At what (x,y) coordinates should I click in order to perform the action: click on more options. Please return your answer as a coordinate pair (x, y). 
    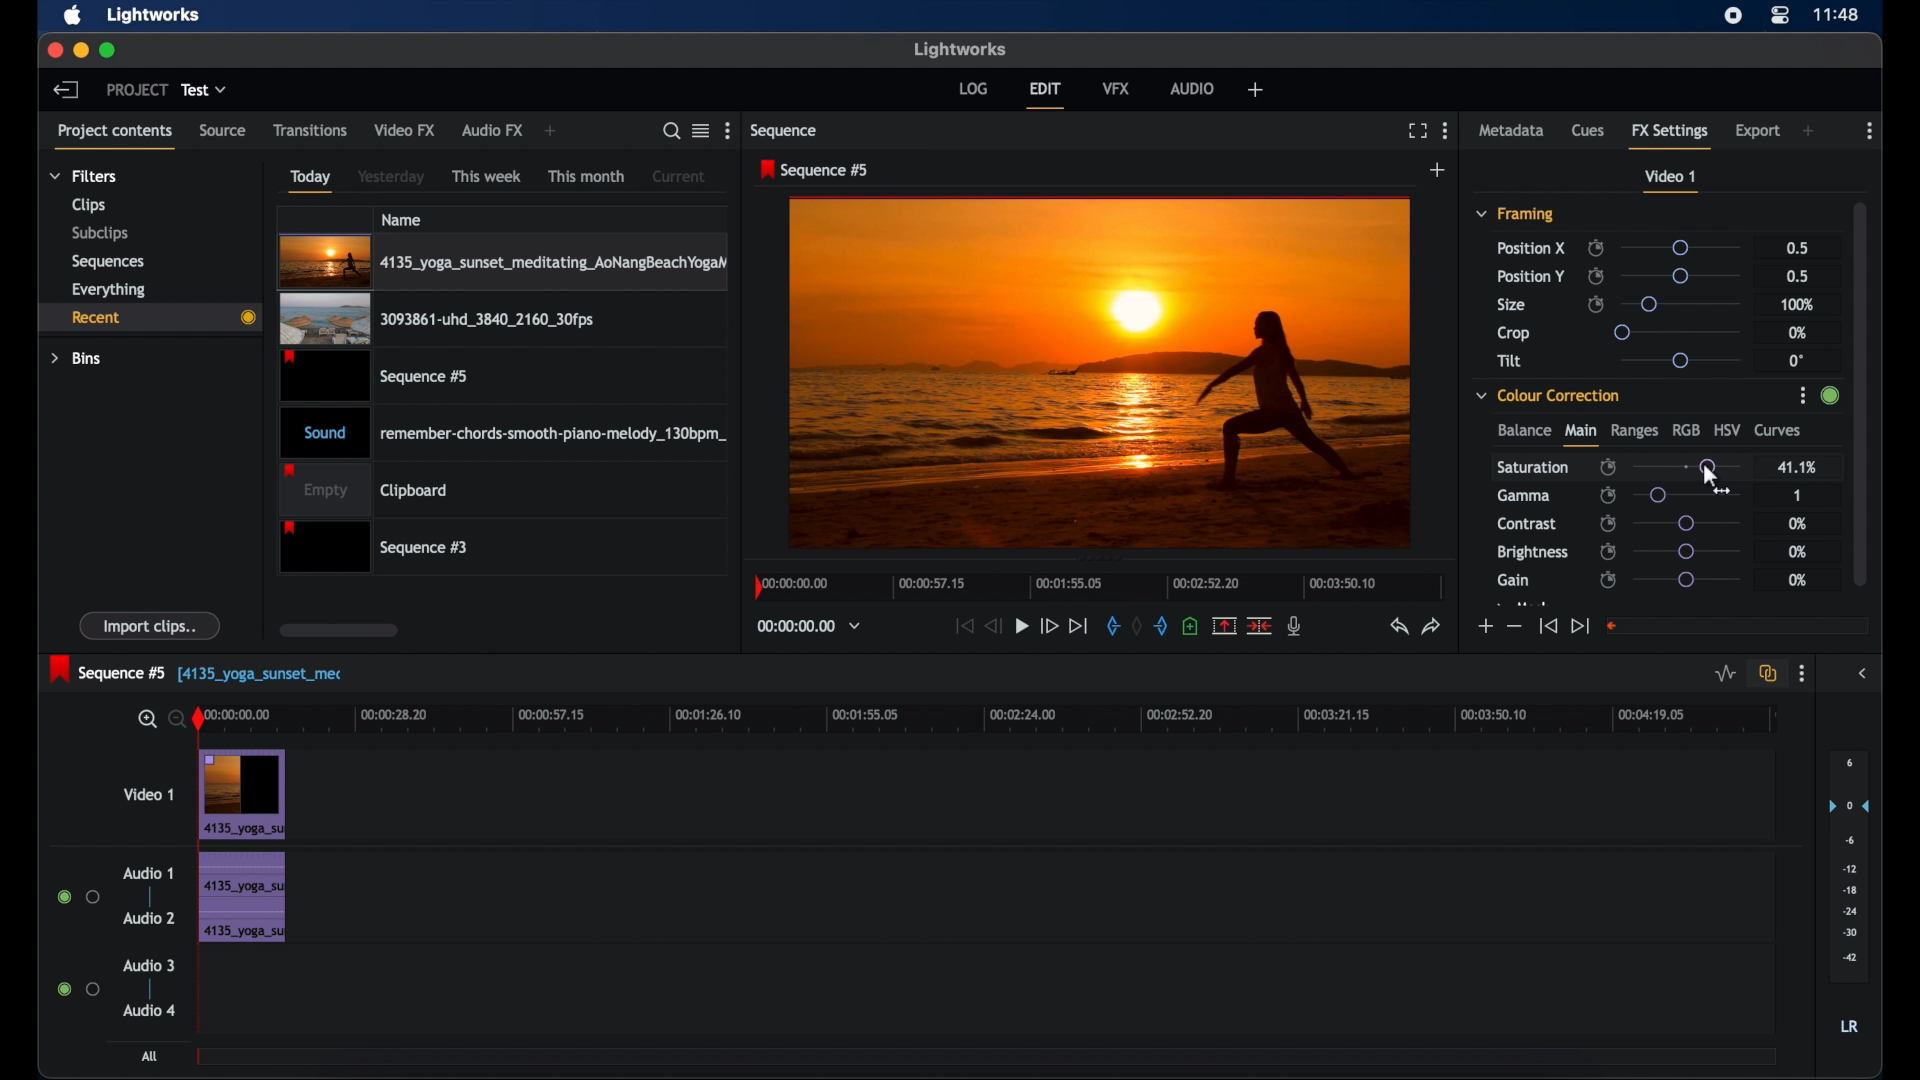
    Looking at the image, I should click on (1445, 130).